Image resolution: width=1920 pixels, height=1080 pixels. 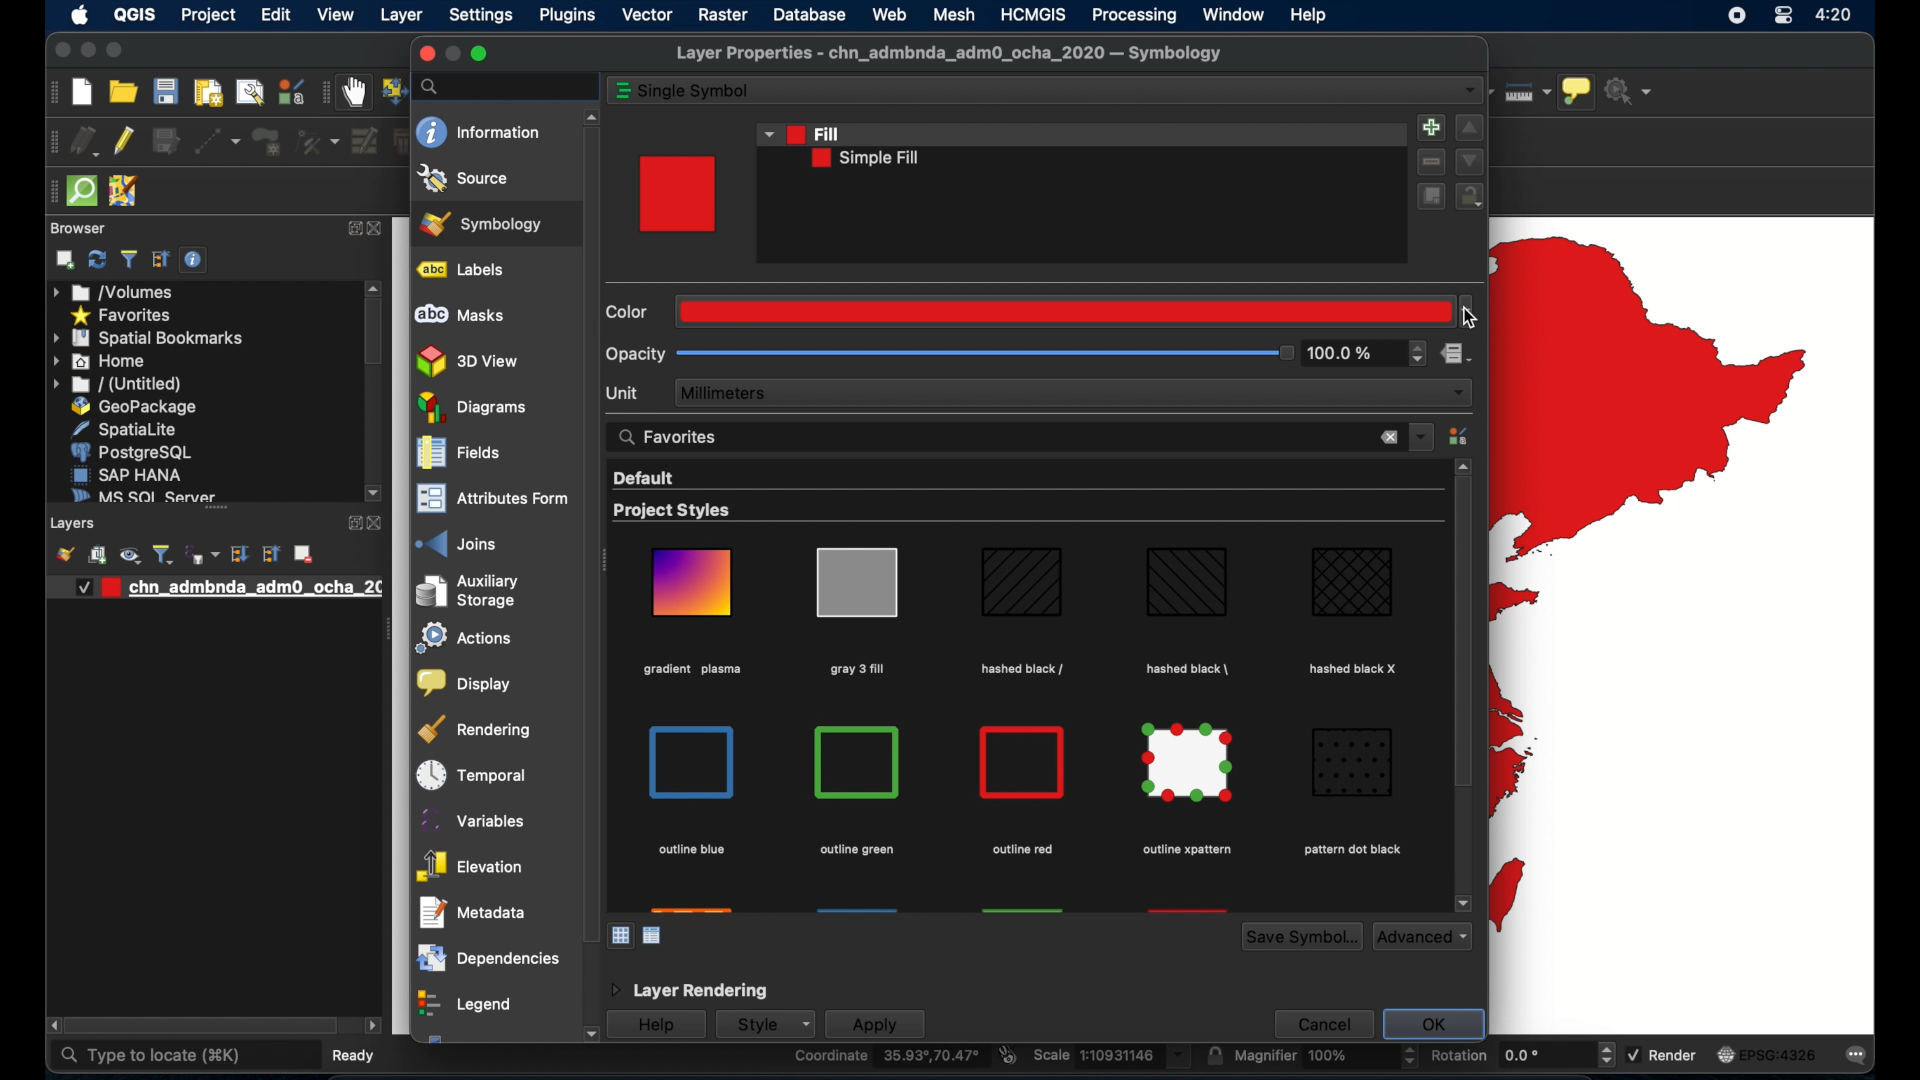 I want to click on close, so click(x=1389, y=439).